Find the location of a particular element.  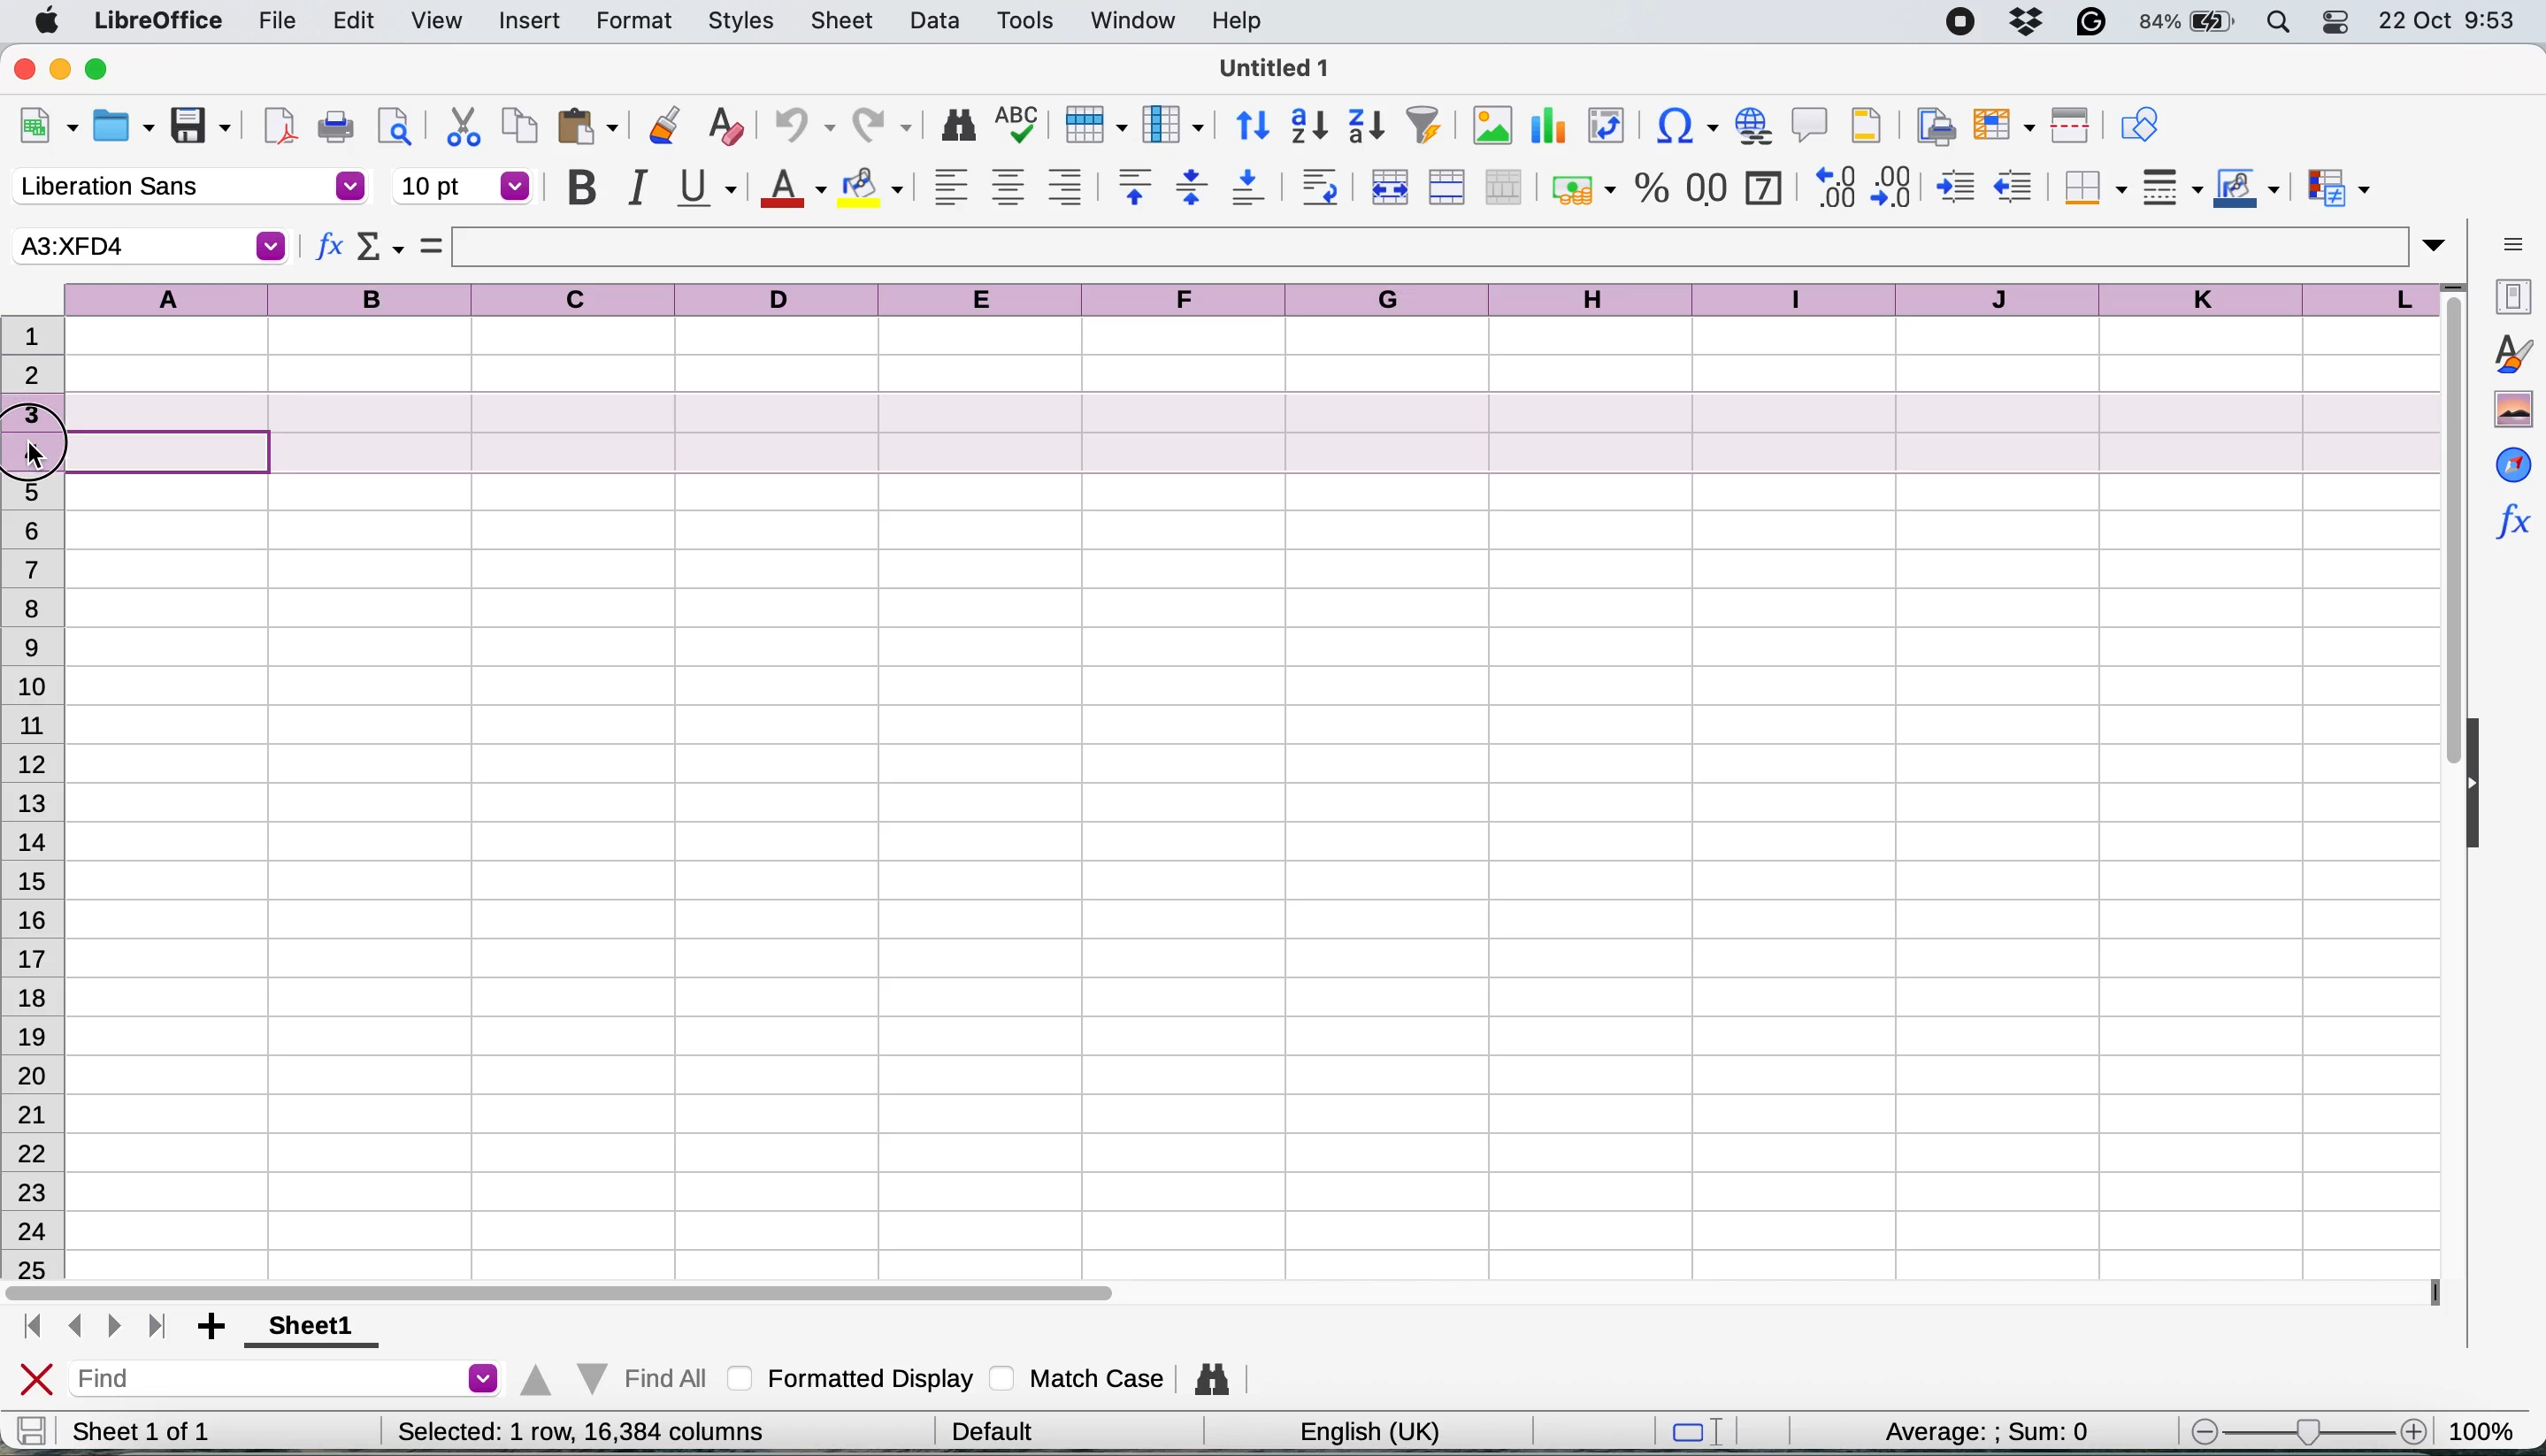

formatted display is located at coordinates (855, 1375).